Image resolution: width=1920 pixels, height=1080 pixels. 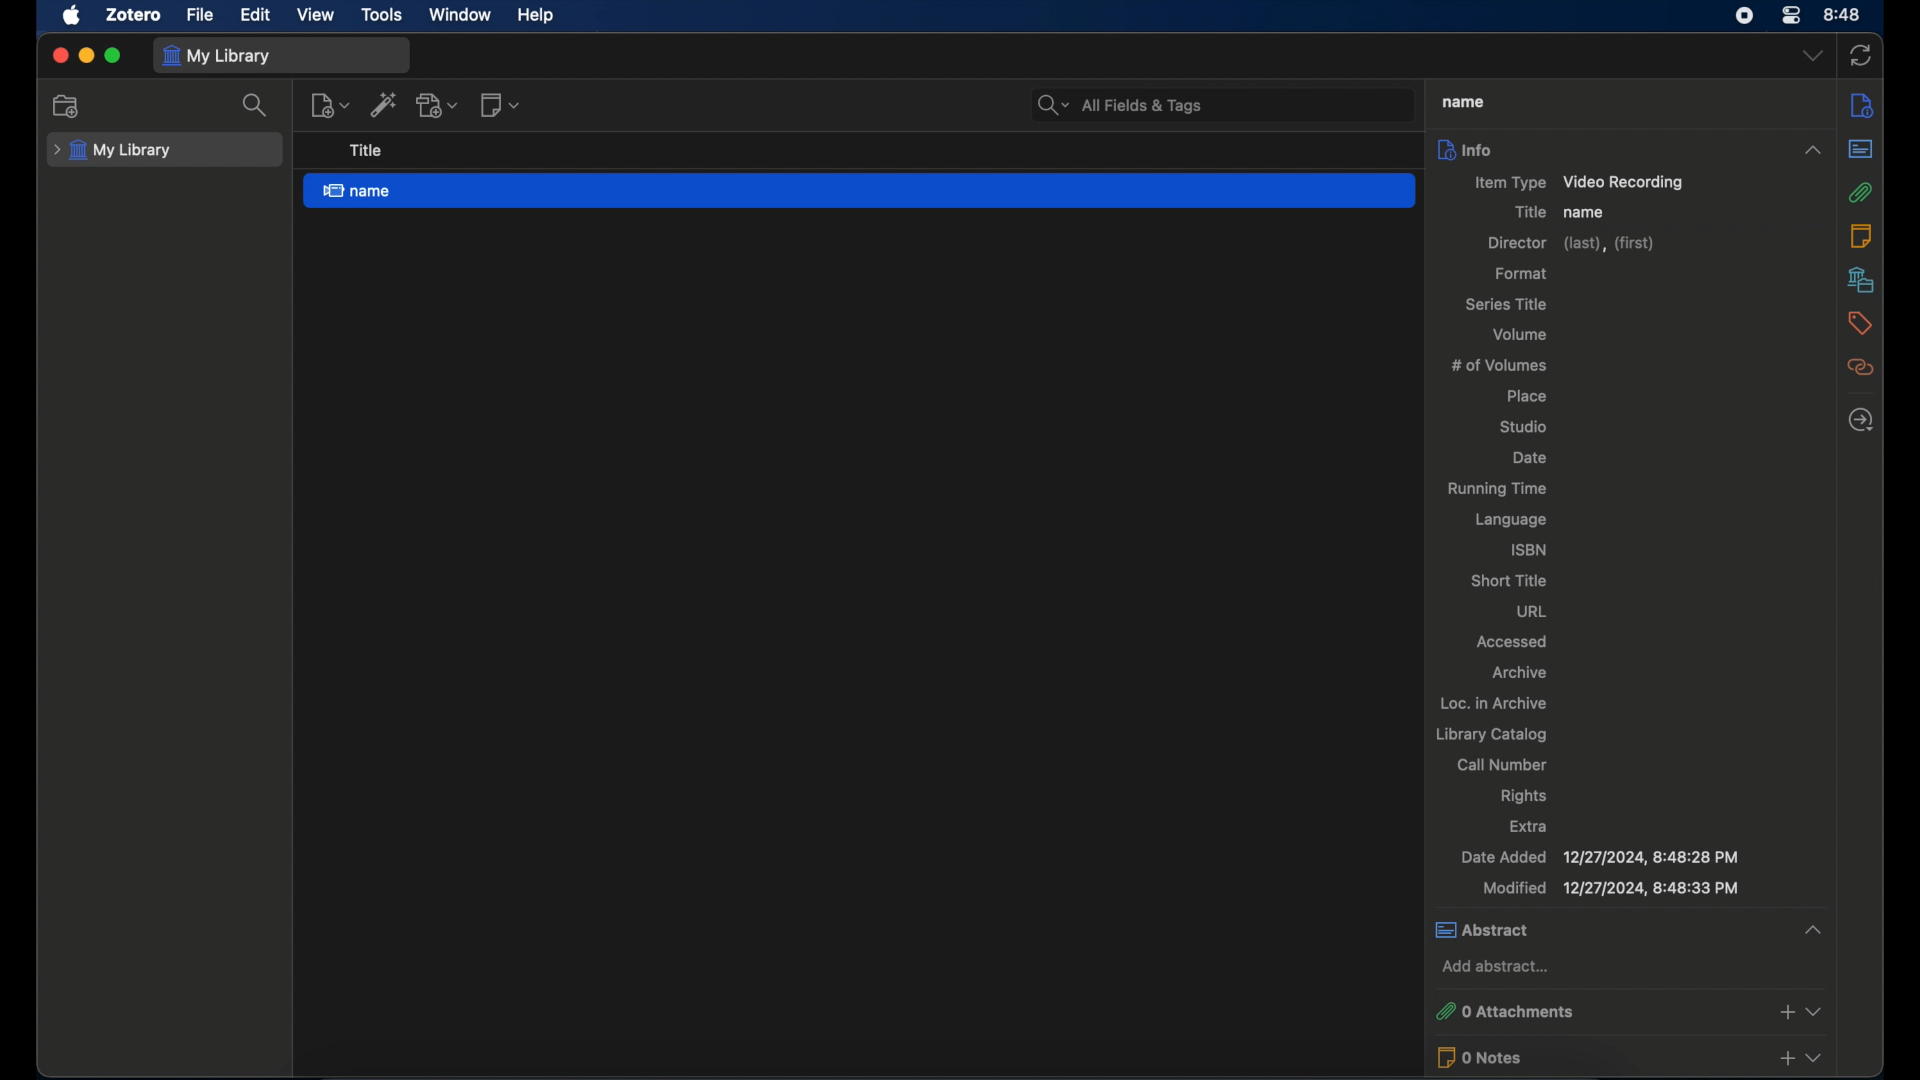 I want to click on call number, so click(x=1504, y=764).